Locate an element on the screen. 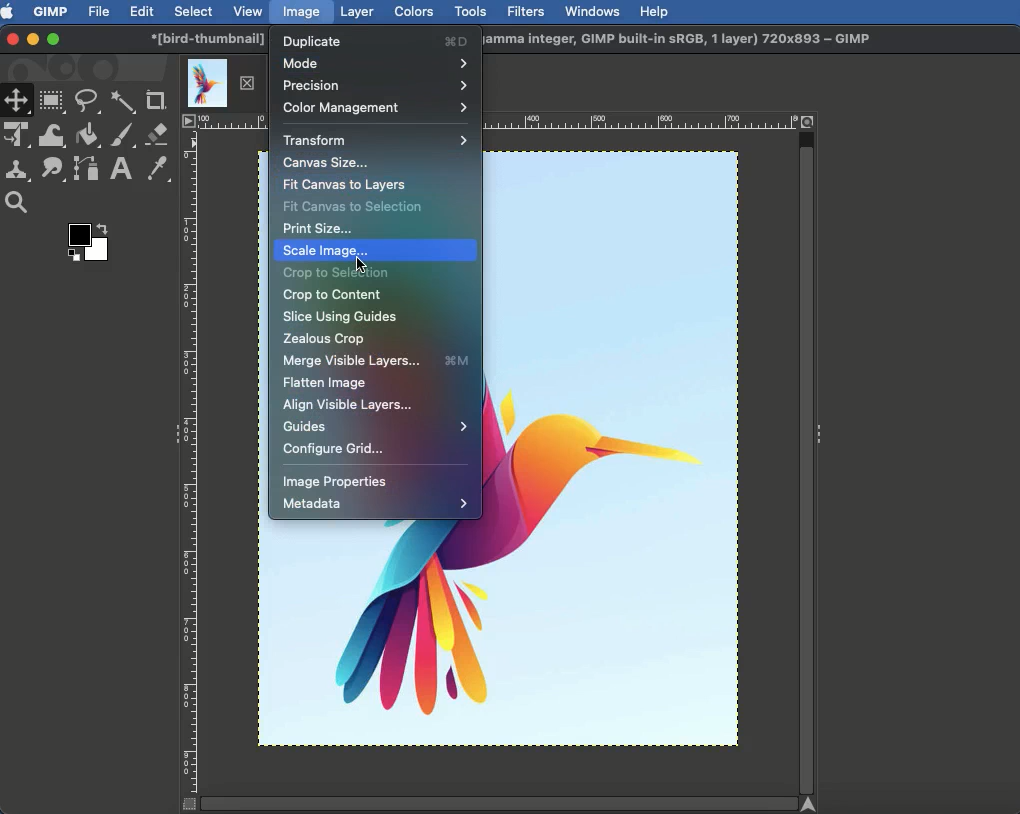 This screenshot has height=814, width=1020. Move tool is located at coordinates (17, 101).